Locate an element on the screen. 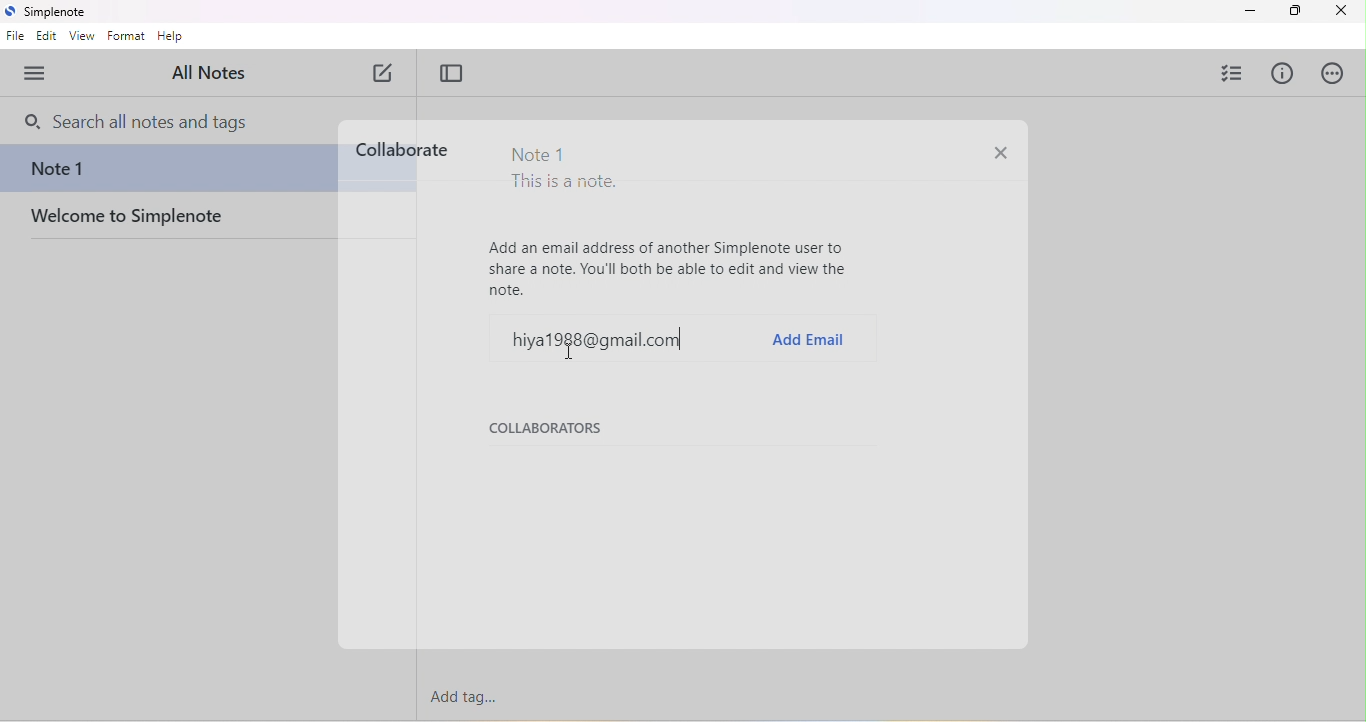 The width and height of the screenshot is (1366, 722). welcome to simplenote is located at coordinates (172, 223).